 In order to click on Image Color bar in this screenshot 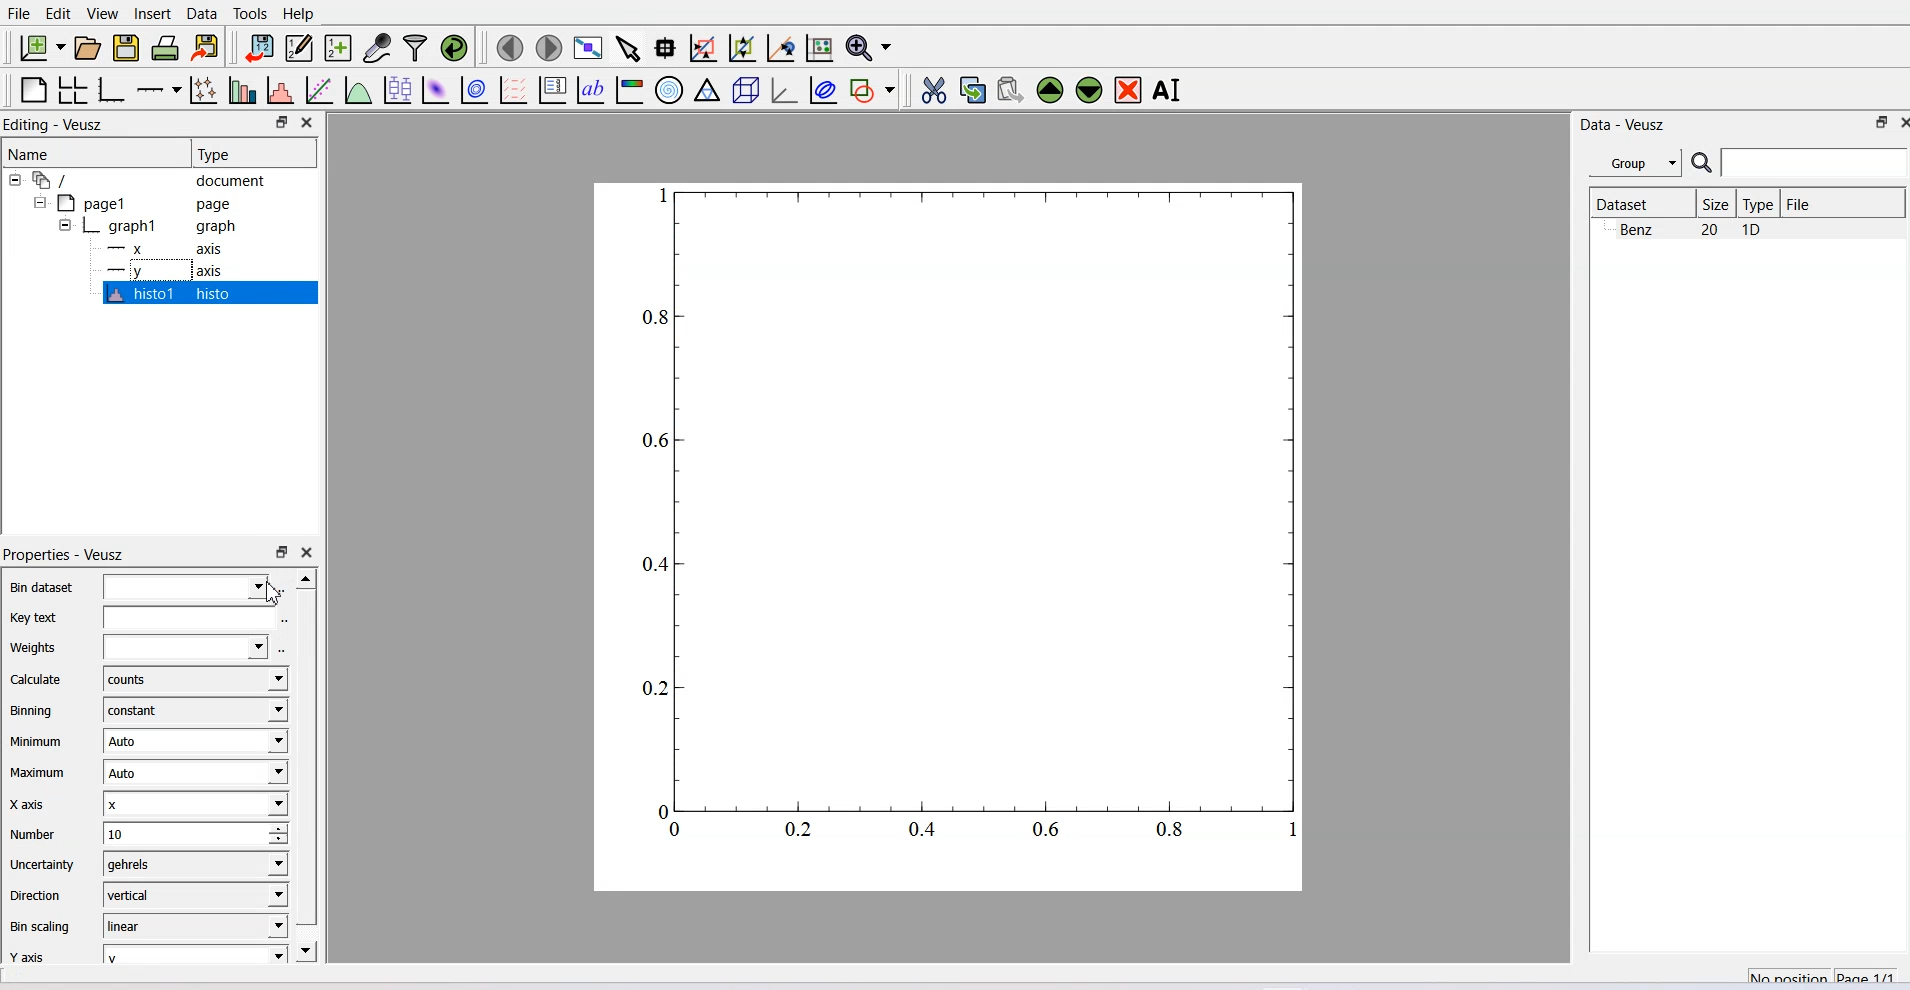, I will do `click(630, 91)`.